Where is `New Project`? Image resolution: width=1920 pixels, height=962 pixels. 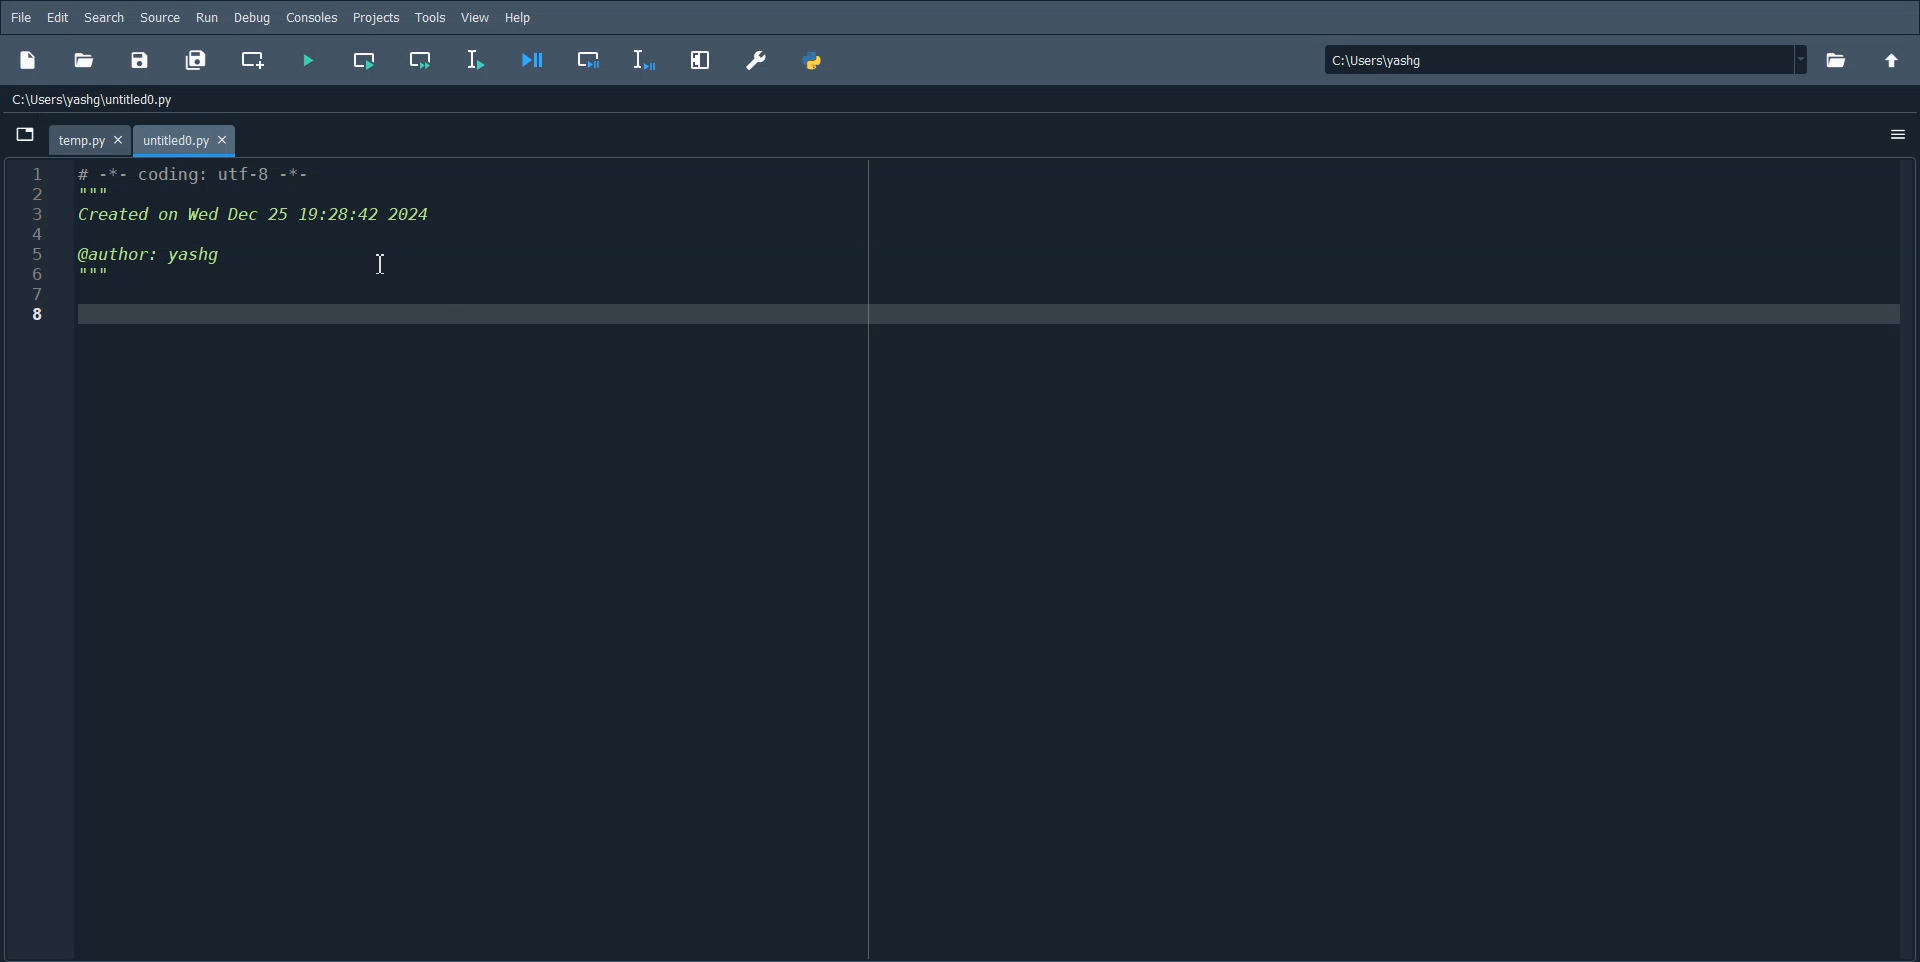
New Project is located at coordinates (28, 58).